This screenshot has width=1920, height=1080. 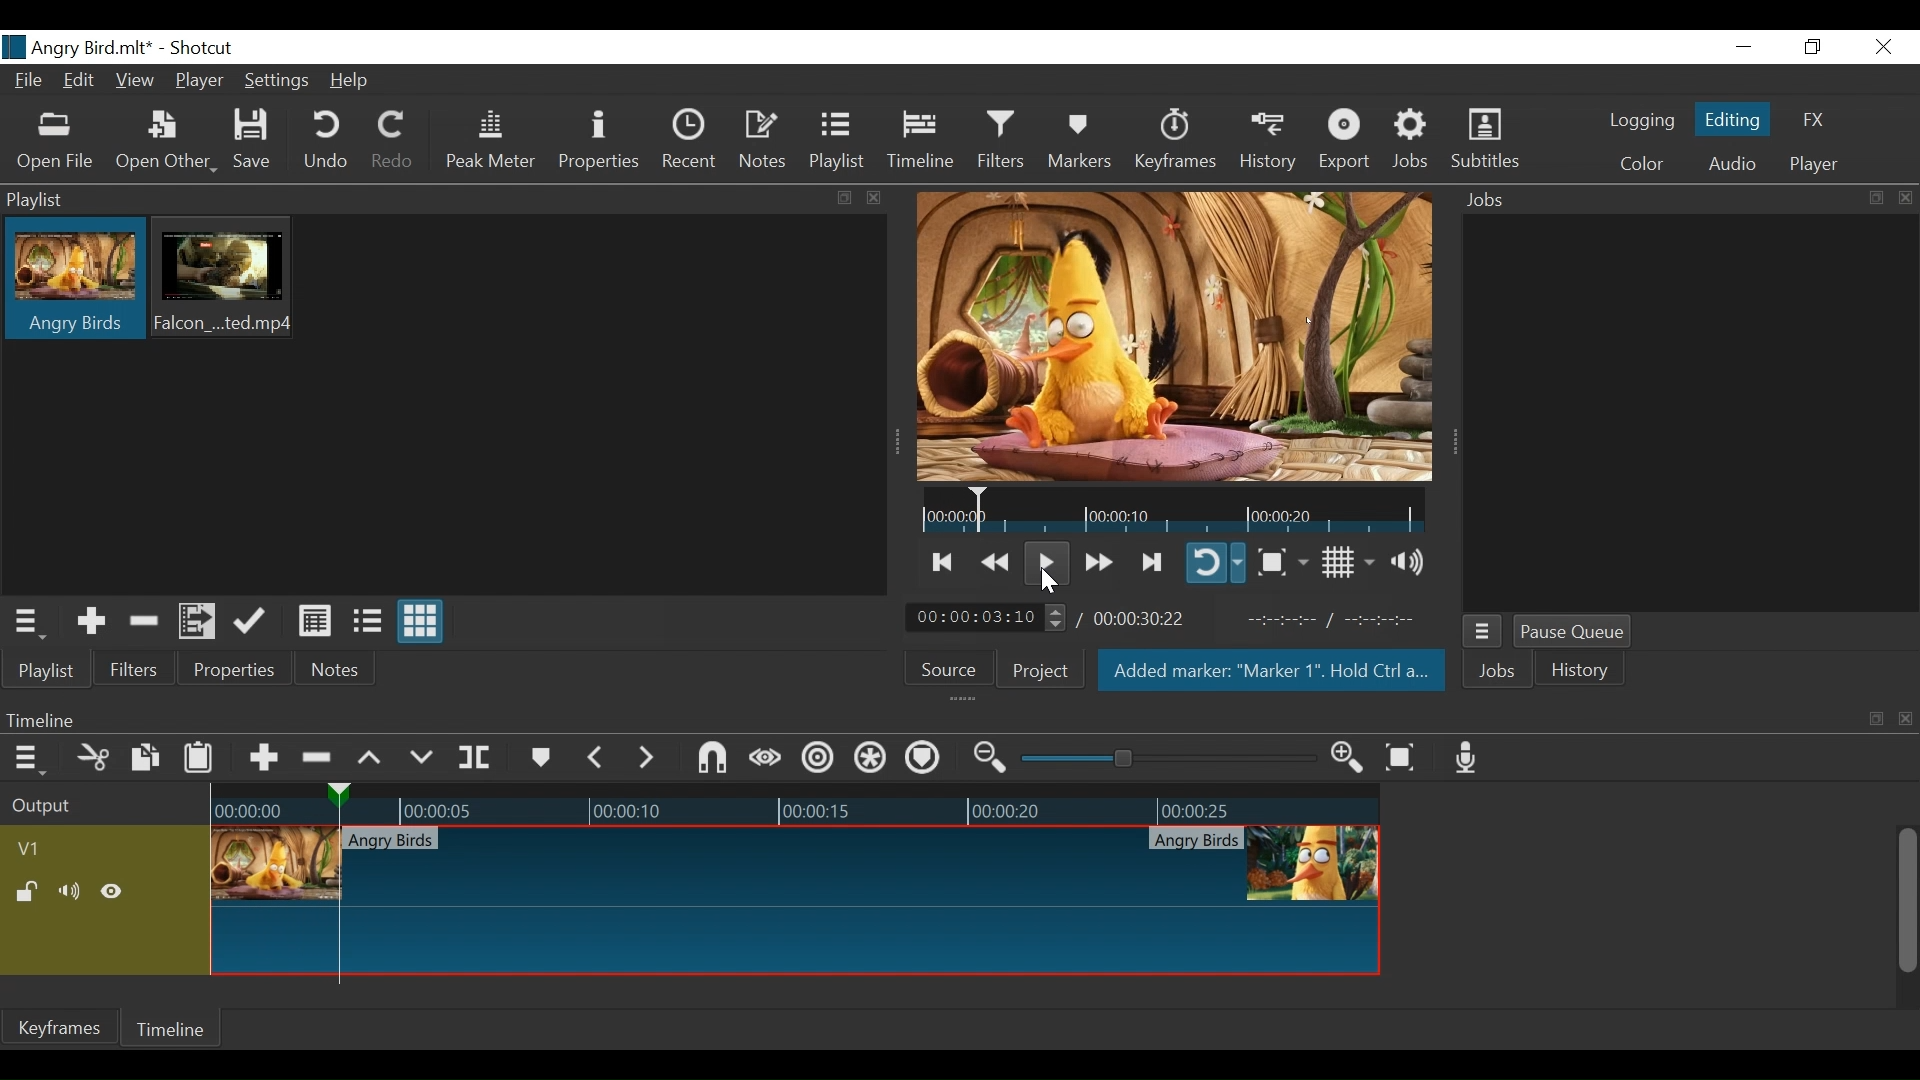 I want to click on Clip, so click(x=229, y=280).